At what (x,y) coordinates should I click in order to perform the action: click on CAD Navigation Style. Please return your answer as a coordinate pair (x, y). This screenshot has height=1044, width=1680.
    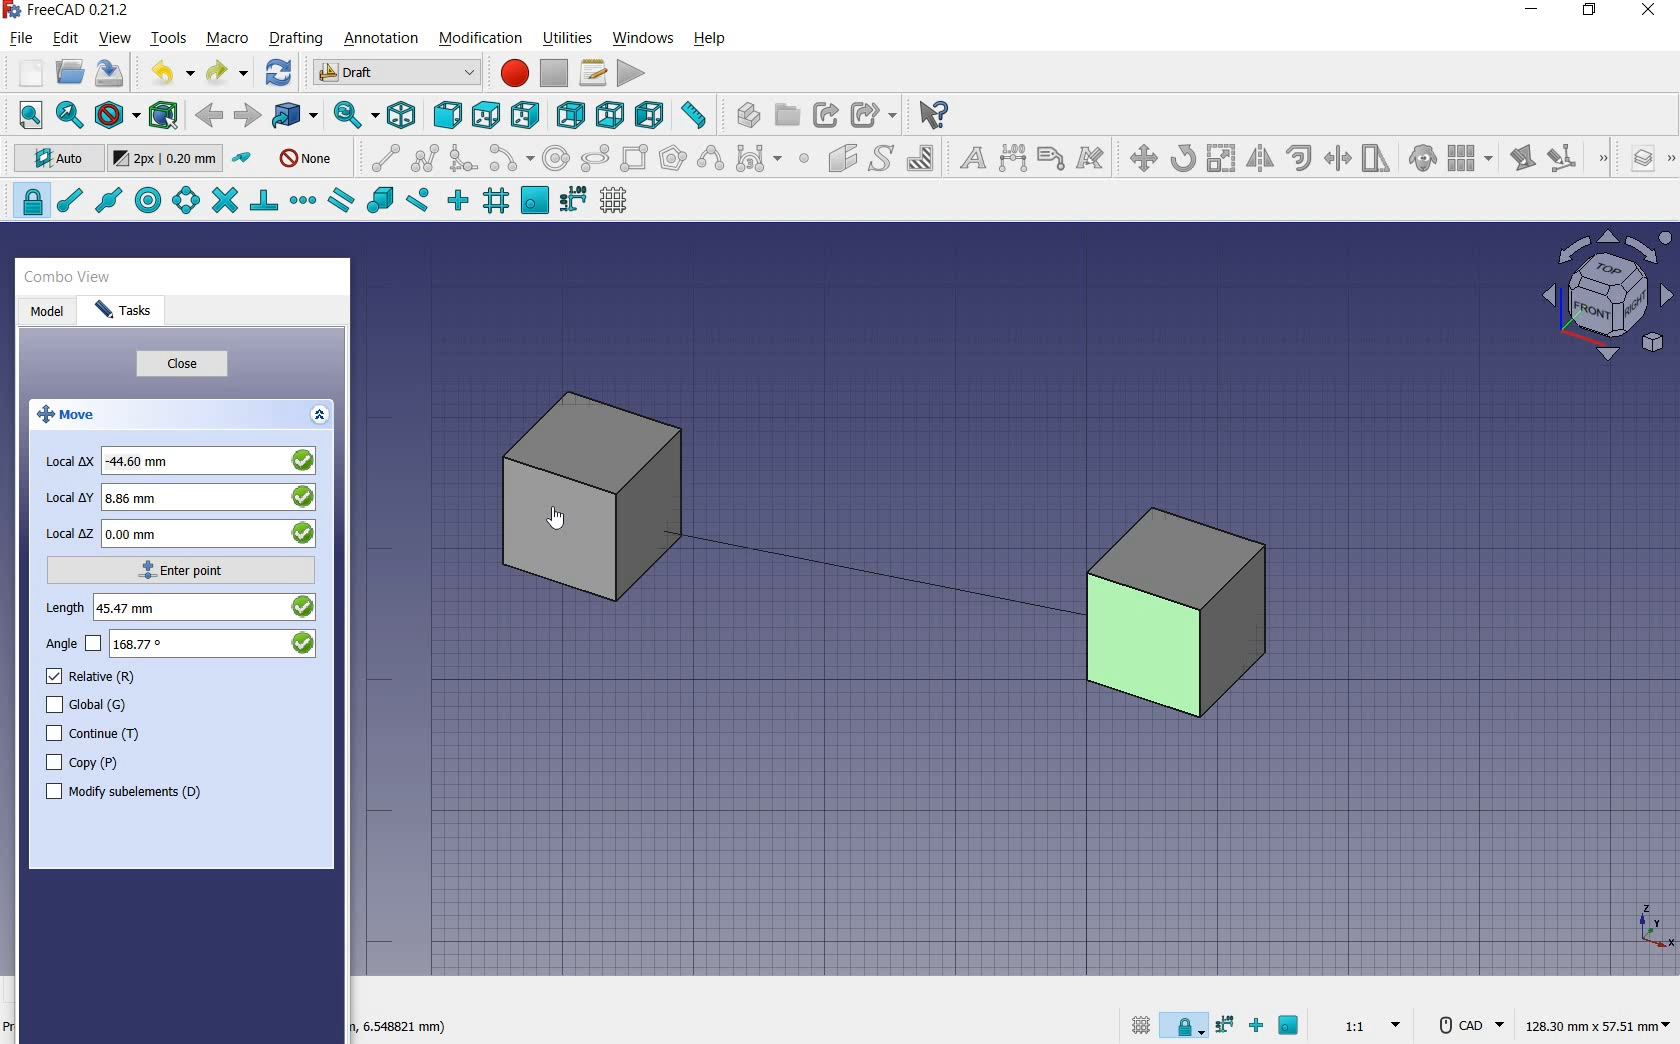
    Looking at the image, I should click on (1467, 1023).